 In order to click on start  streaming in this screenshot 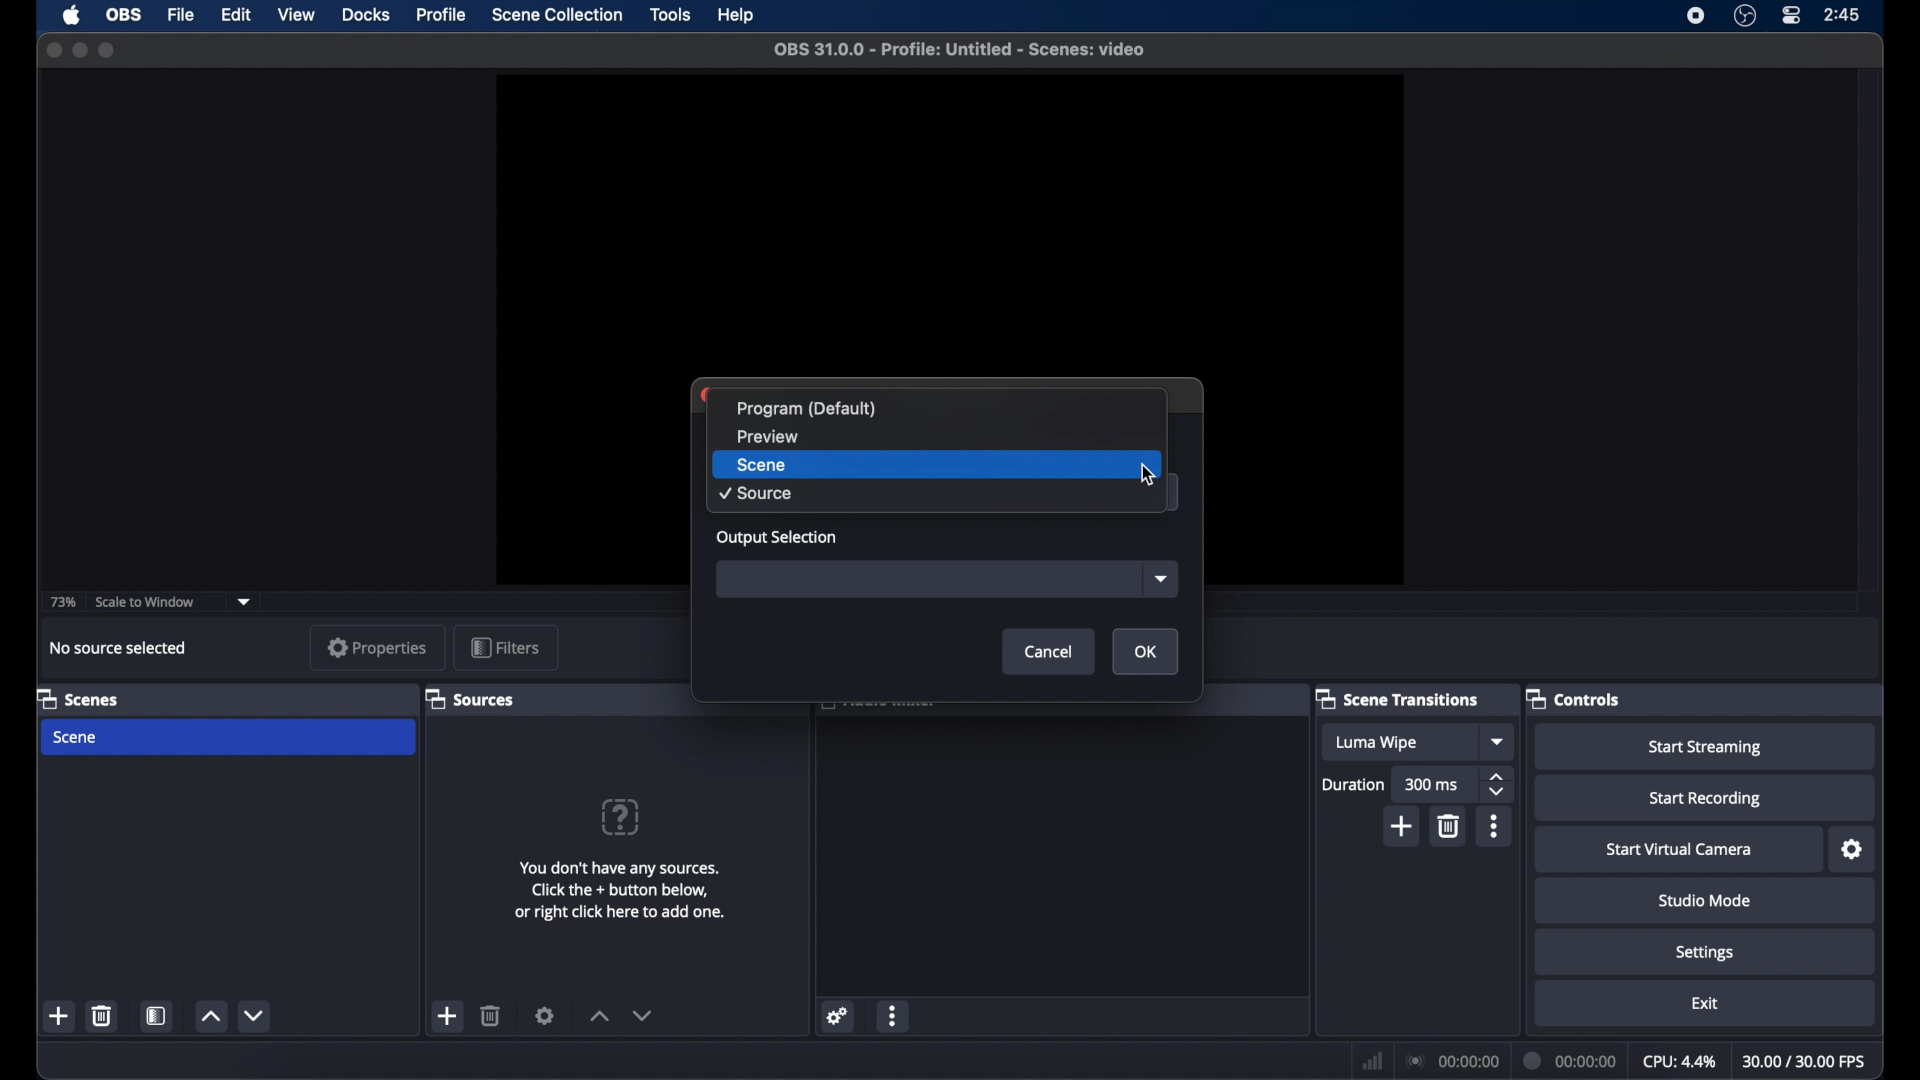, I will do `click(1706, 748)`.